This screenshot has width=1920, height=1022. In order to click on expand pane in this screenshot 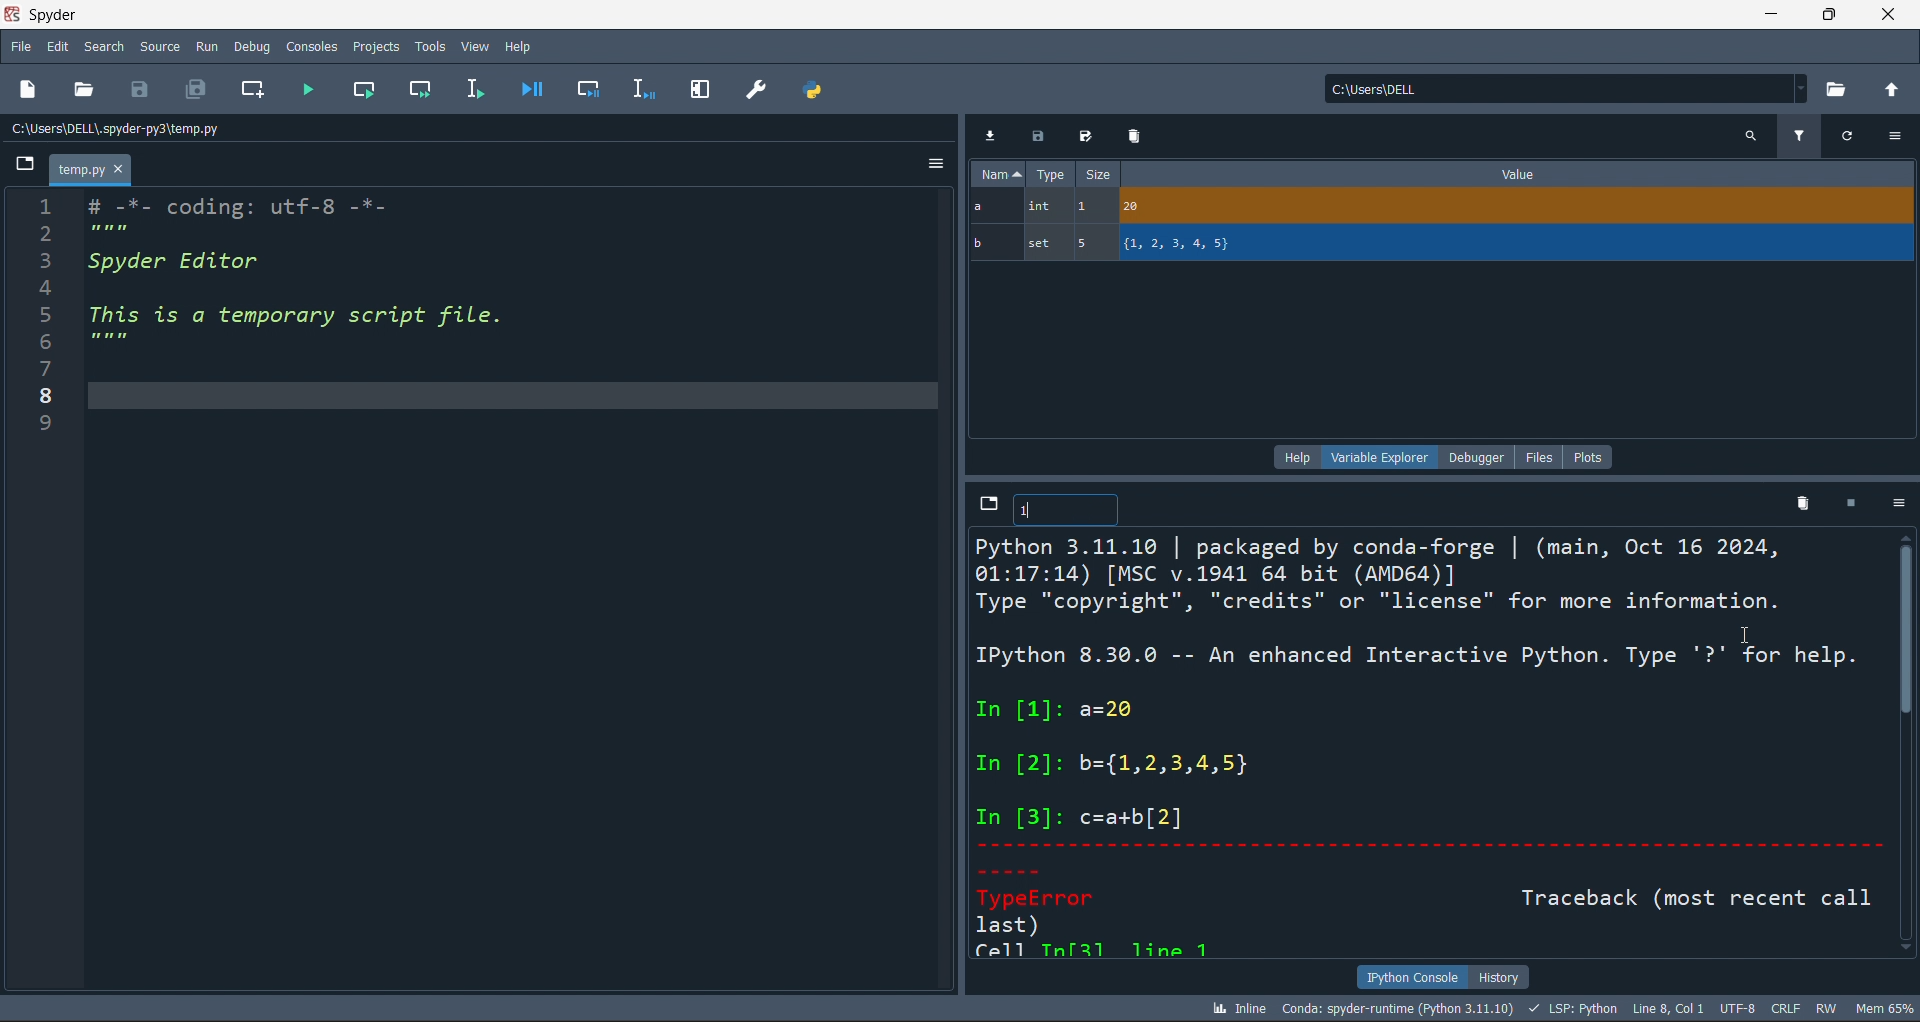, I will do `click(700, 90)`.